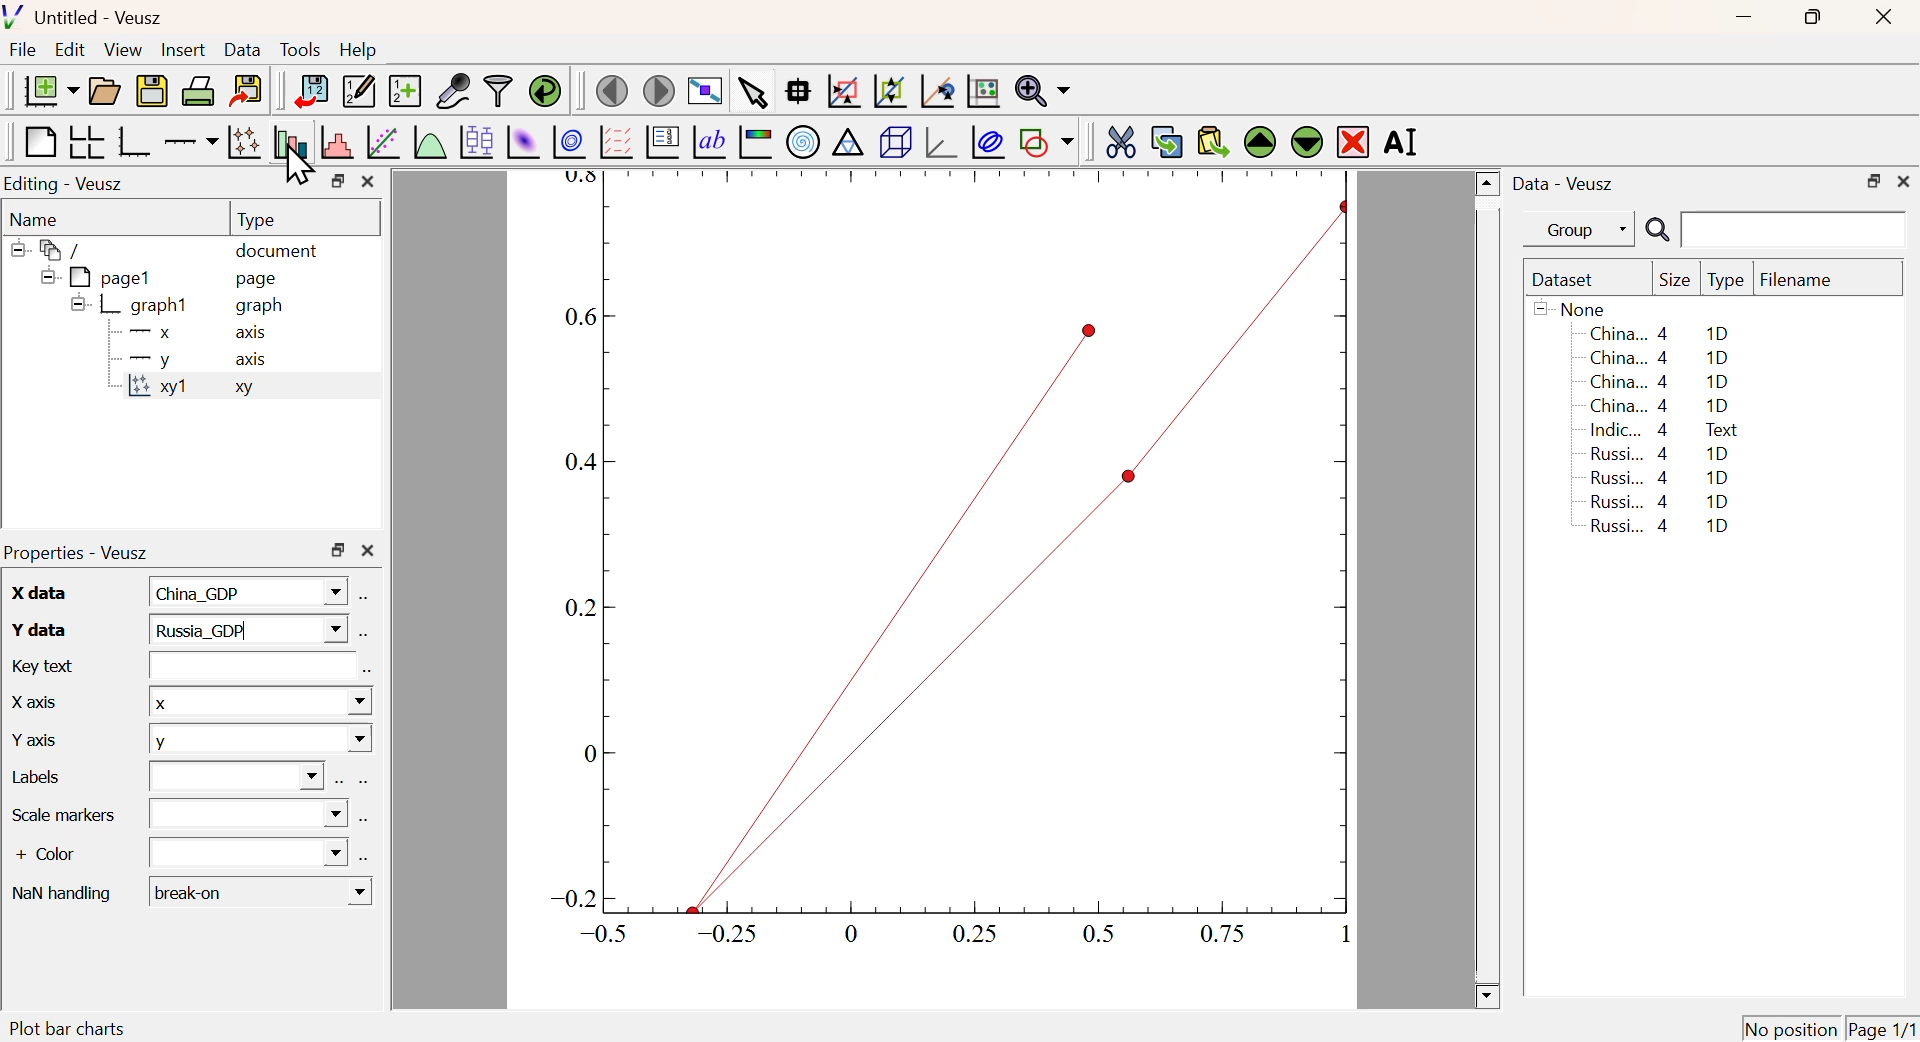 The height and width of the screenshot is (1042, 1920). I want to click on X data, so click(34, 590).